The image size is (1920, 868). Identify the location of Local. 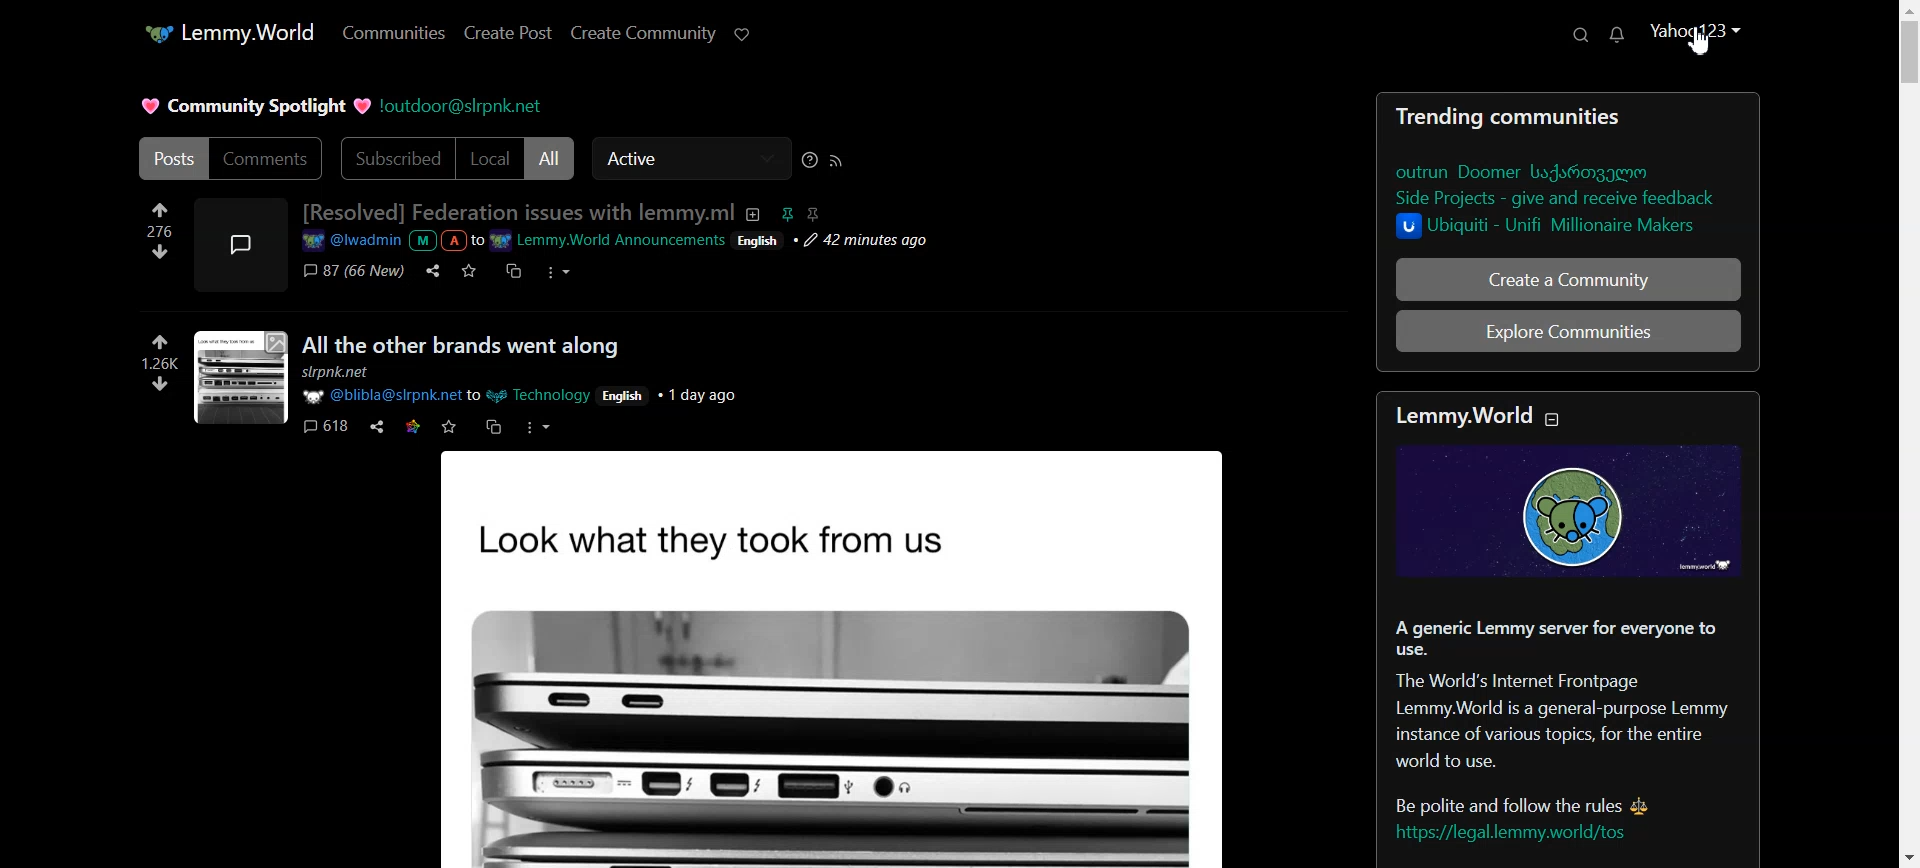
(489, 158).